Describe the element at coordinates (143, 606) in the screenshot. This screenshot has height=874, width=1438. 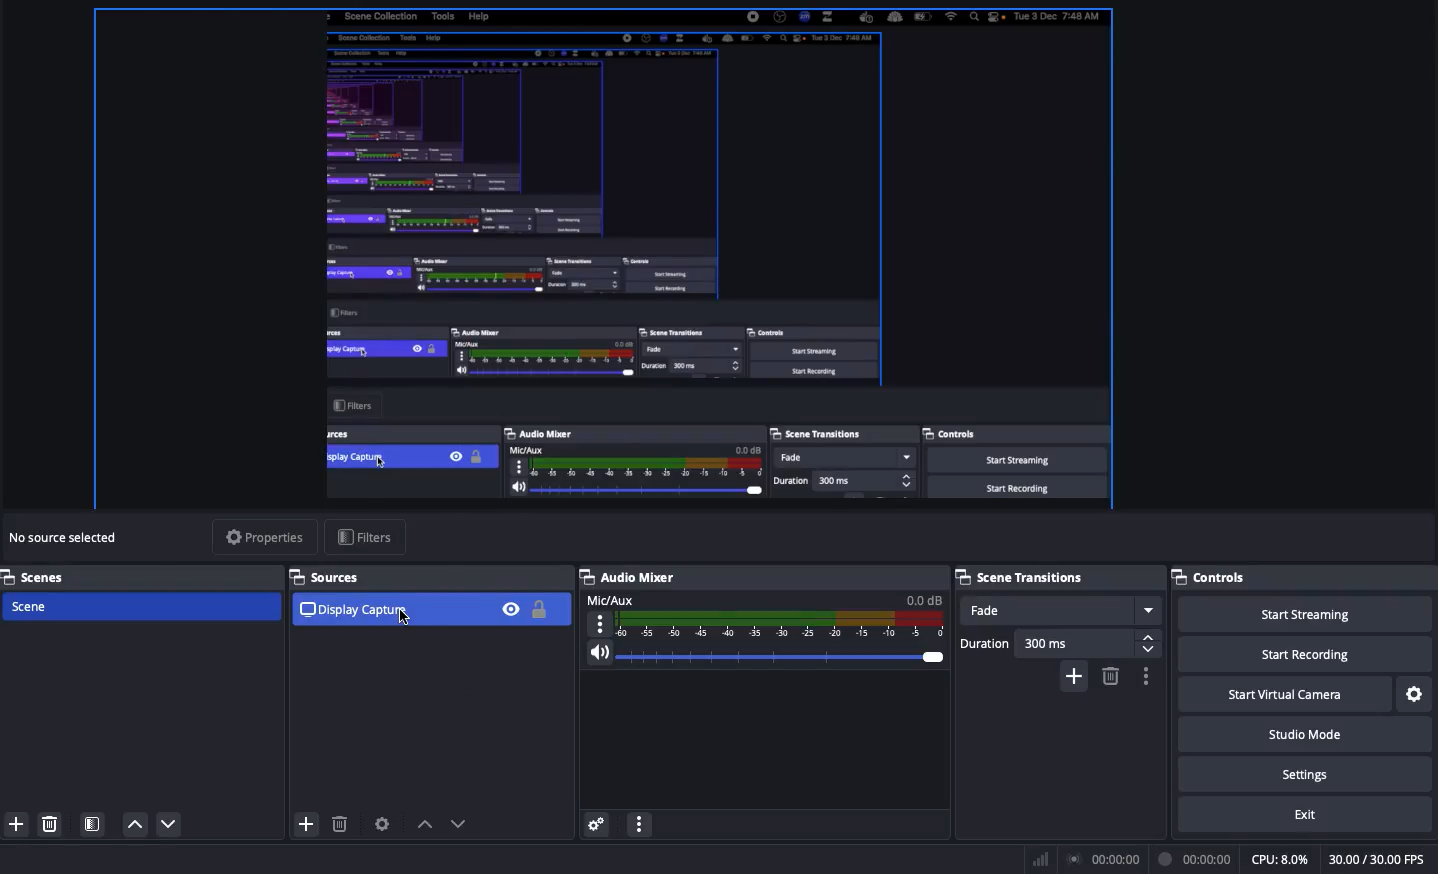
I see `Scene` at that location.